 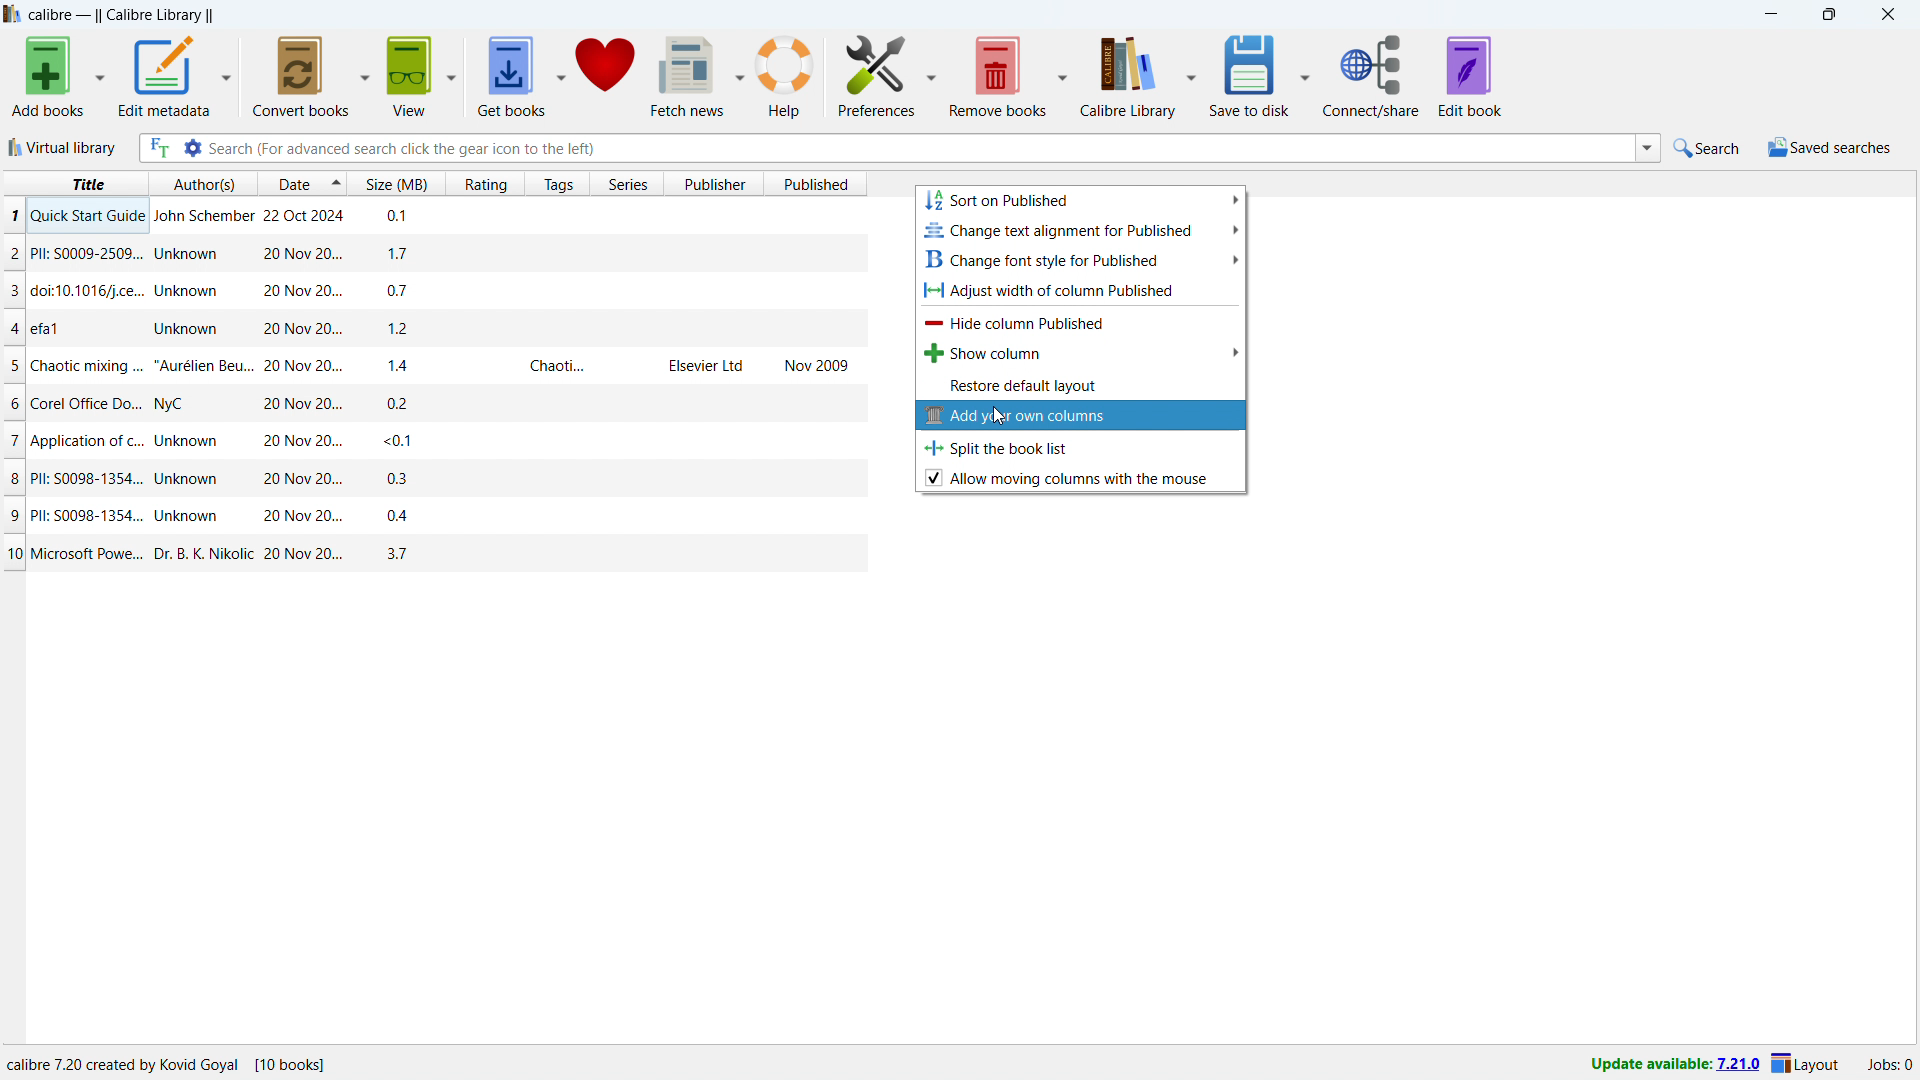 I want to click on enter search string, so click(x=922, y=149).